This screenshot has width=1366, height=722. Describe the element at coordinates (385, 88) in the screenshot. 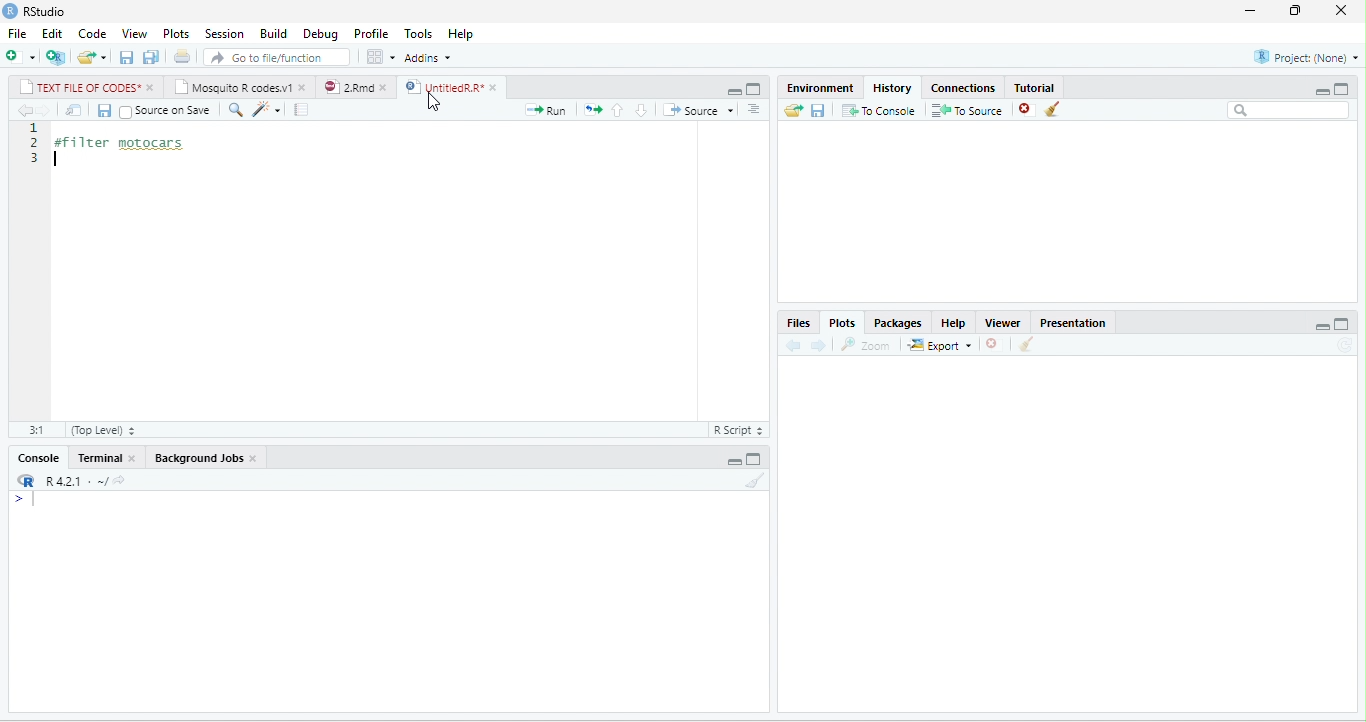

I see `close` at that location.